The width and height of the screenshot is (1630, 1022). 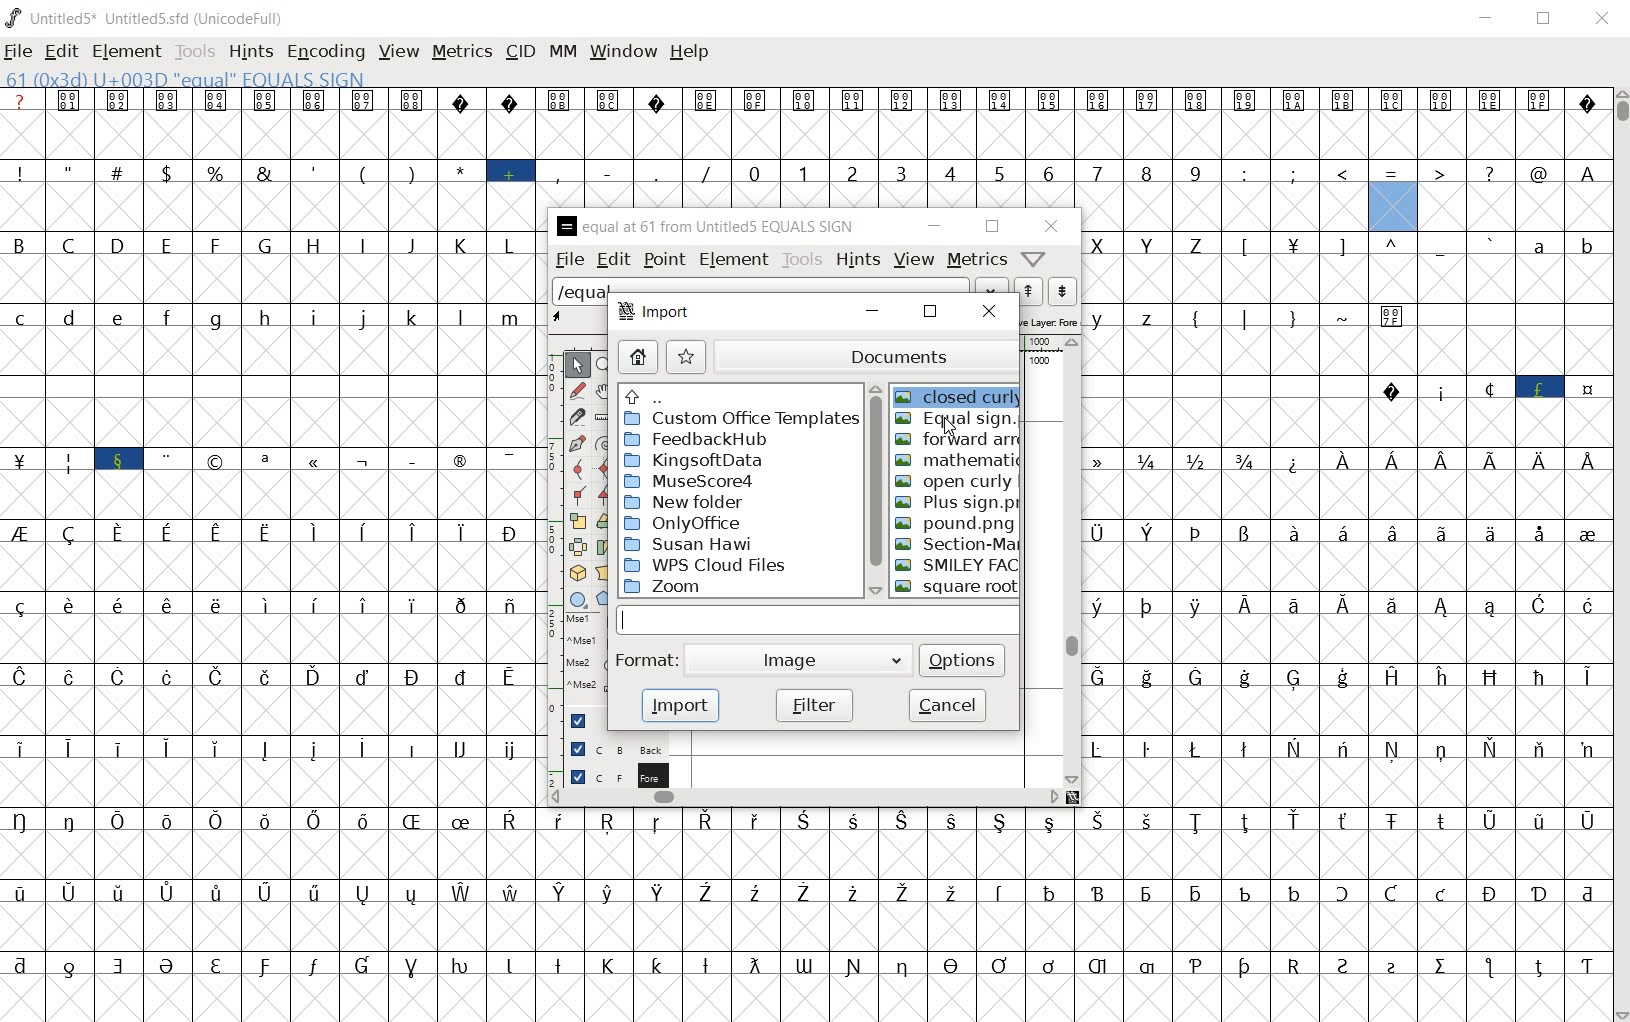 I want to click on load word list, so click(x=779, y=290).